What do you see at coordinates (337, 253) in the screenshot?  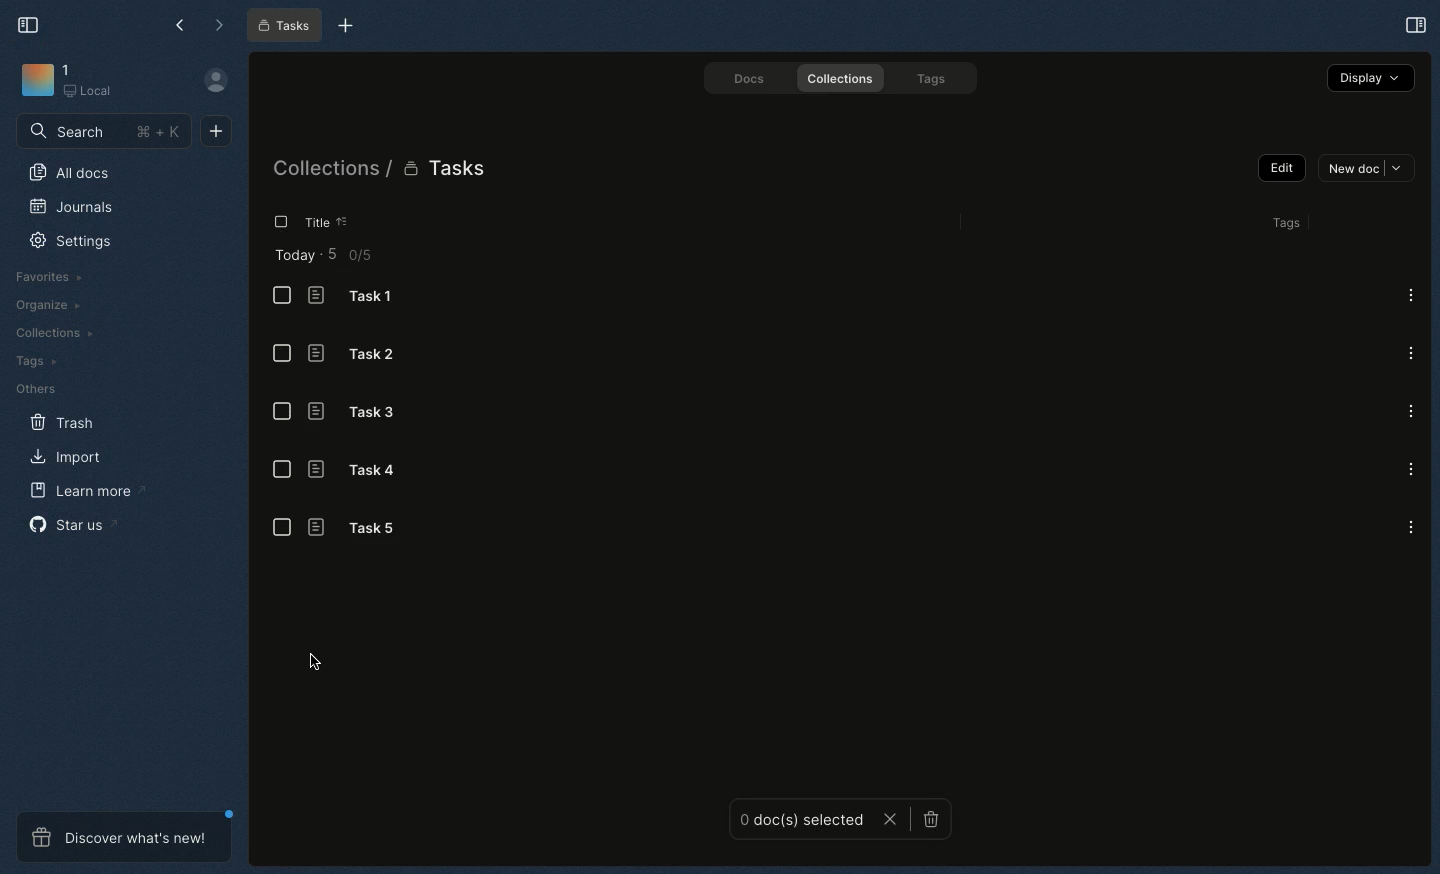 I see `5 items` at bounding box center [337, 253].